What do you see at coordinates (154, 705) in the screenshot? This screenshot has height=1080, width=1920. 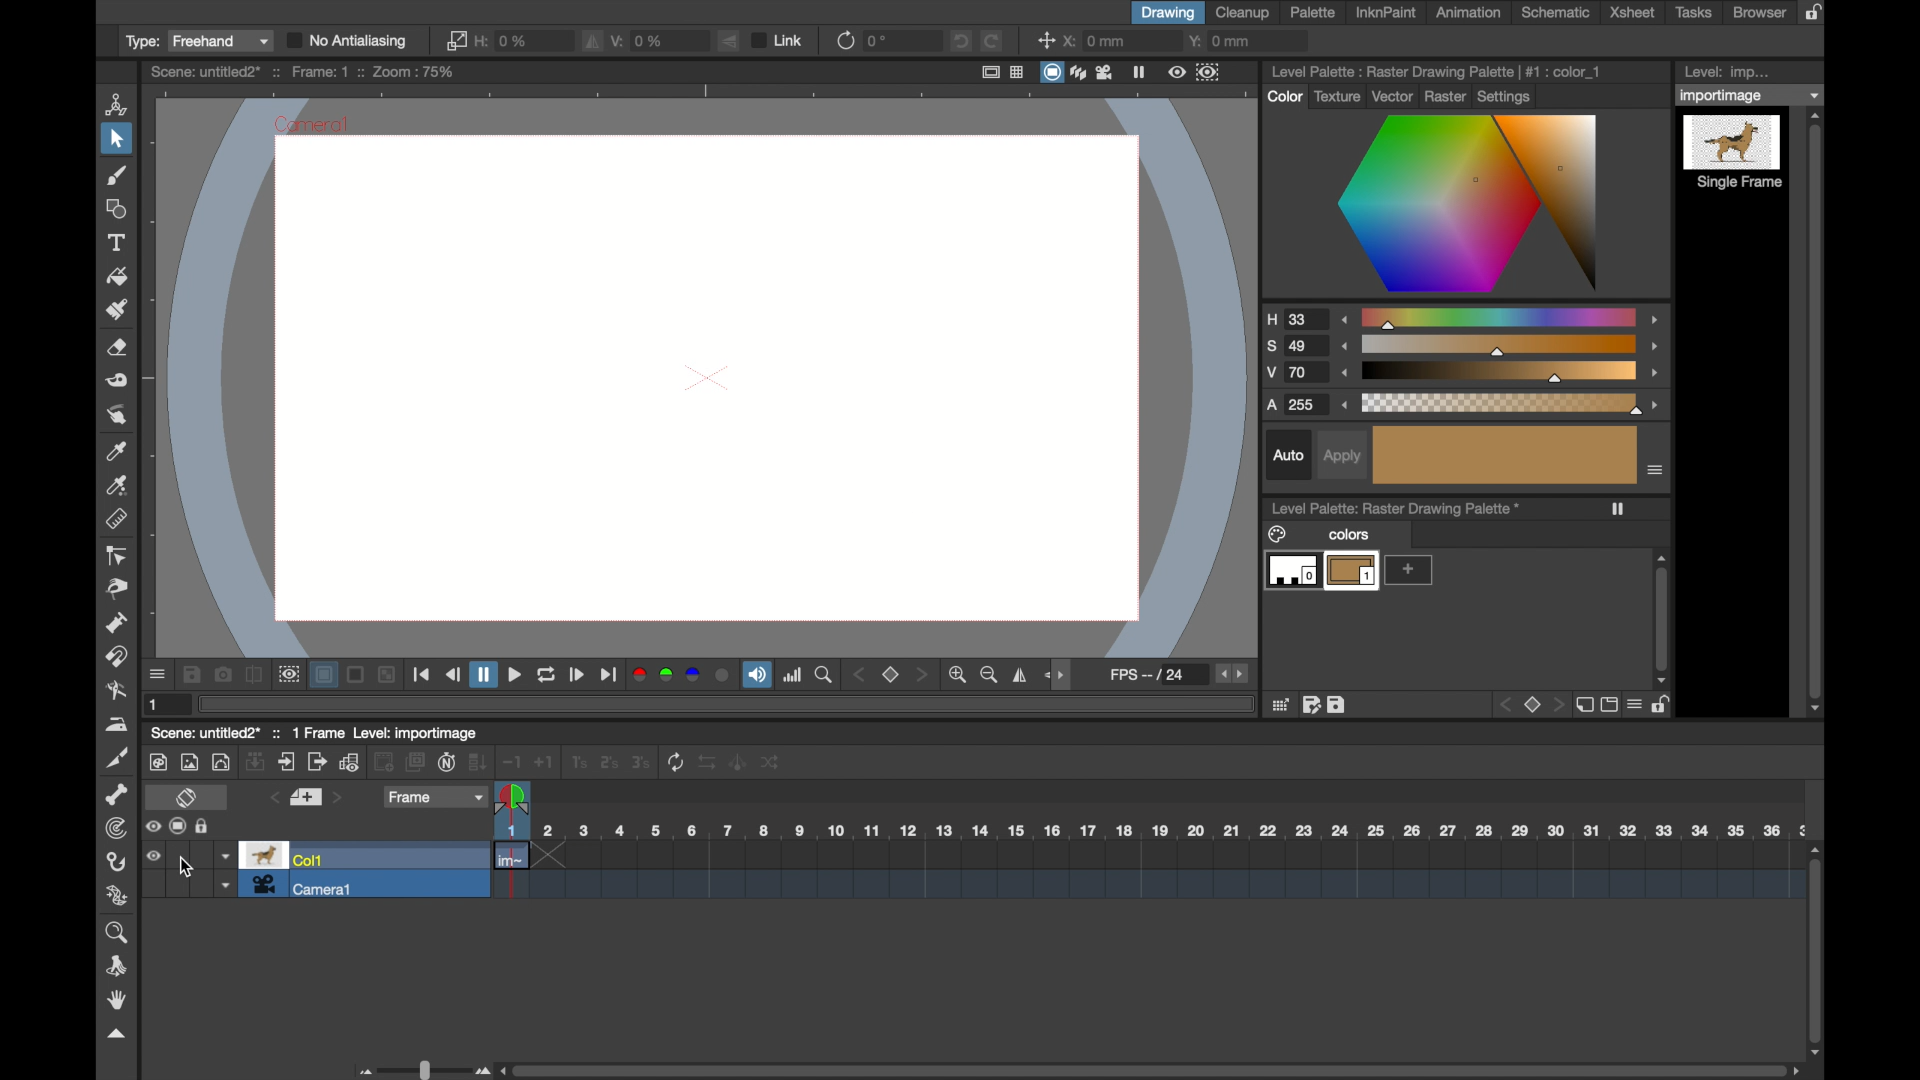 I see `1` at bounding box center [154, 705].